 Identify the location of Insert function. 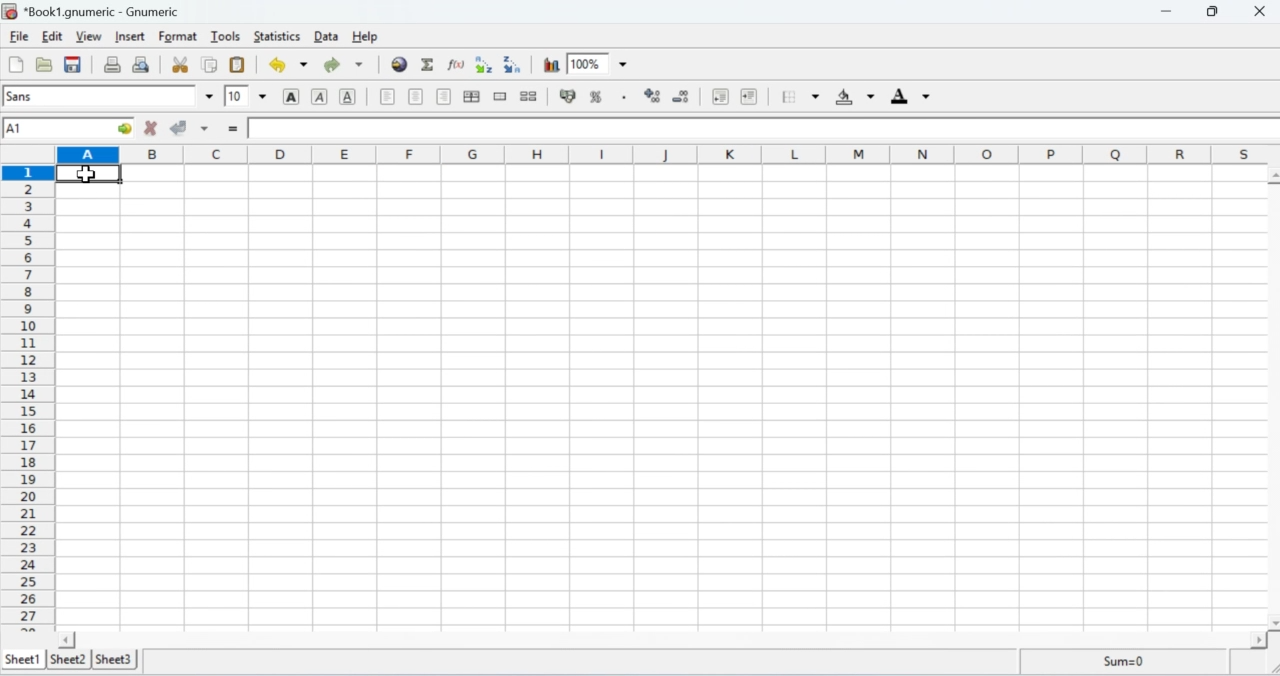
(231, 130).